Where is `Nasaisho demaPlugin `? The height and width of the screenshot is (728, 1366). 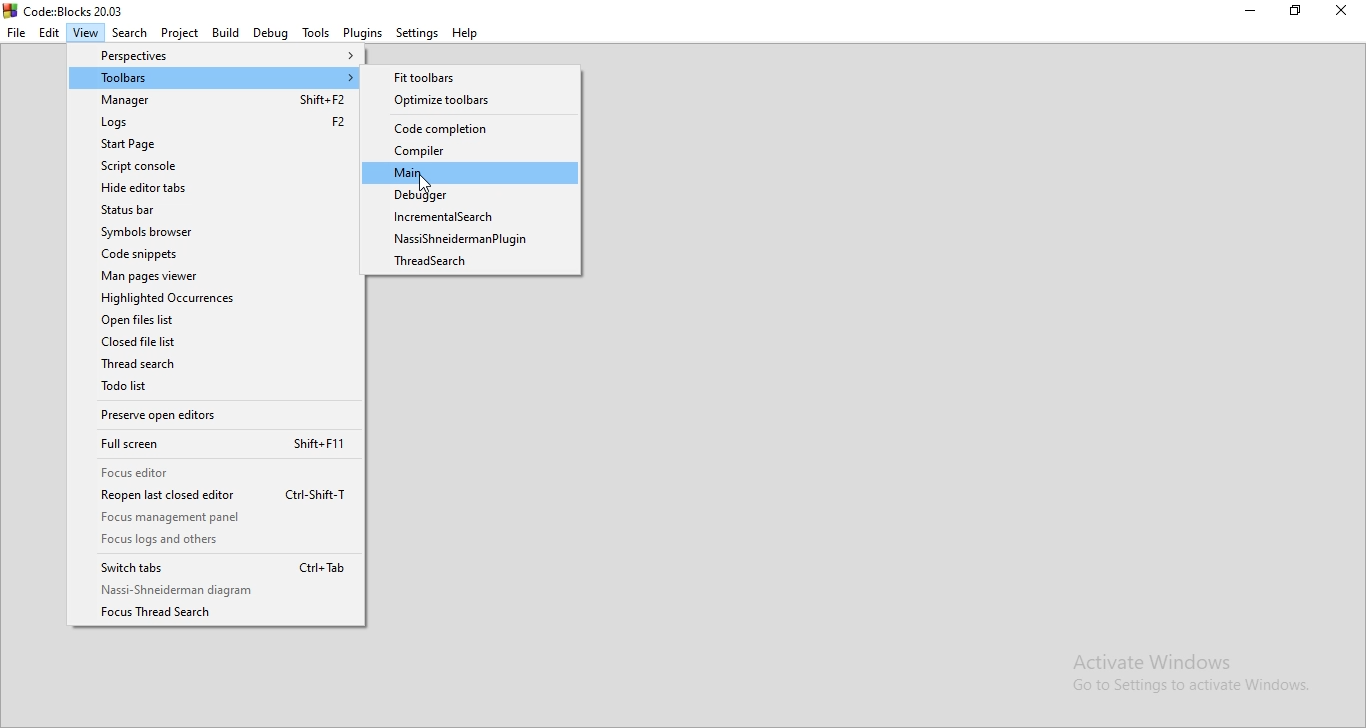
Nasaisho demaPlugin  is located at coordinates (476, 241).